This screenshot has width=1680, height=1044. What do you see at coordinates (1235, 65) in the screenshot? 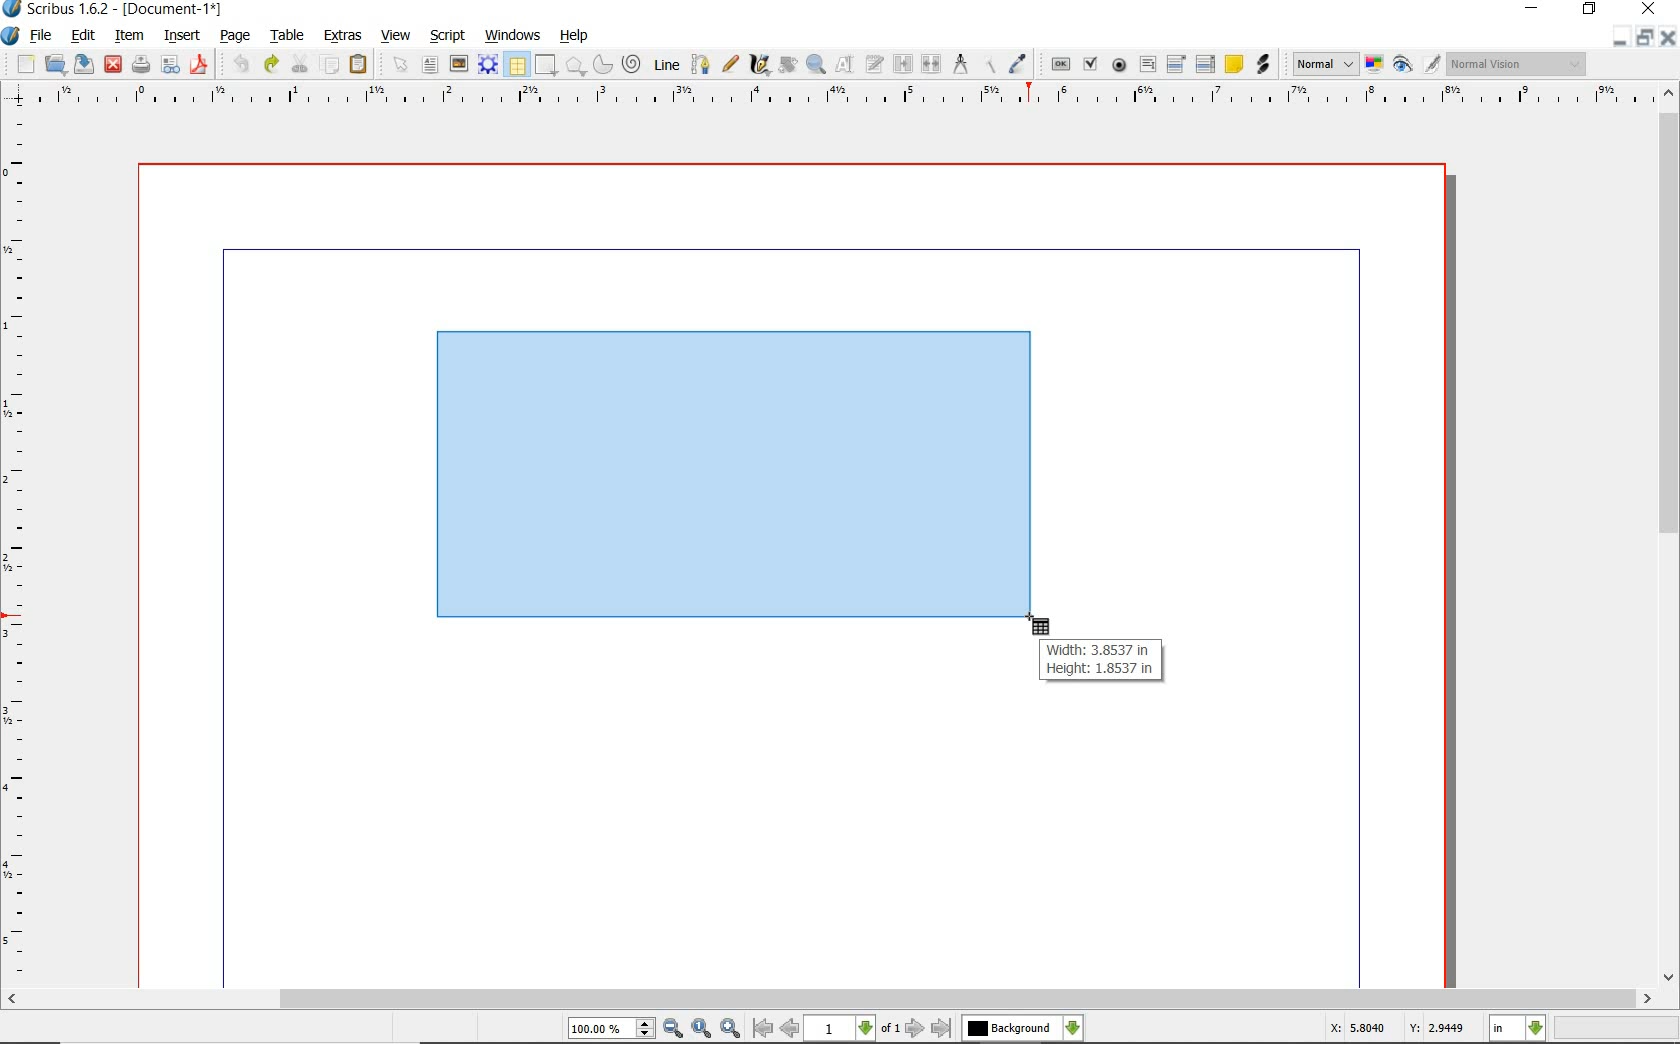
I see `text annotation` at bounding box center [1235, 65].